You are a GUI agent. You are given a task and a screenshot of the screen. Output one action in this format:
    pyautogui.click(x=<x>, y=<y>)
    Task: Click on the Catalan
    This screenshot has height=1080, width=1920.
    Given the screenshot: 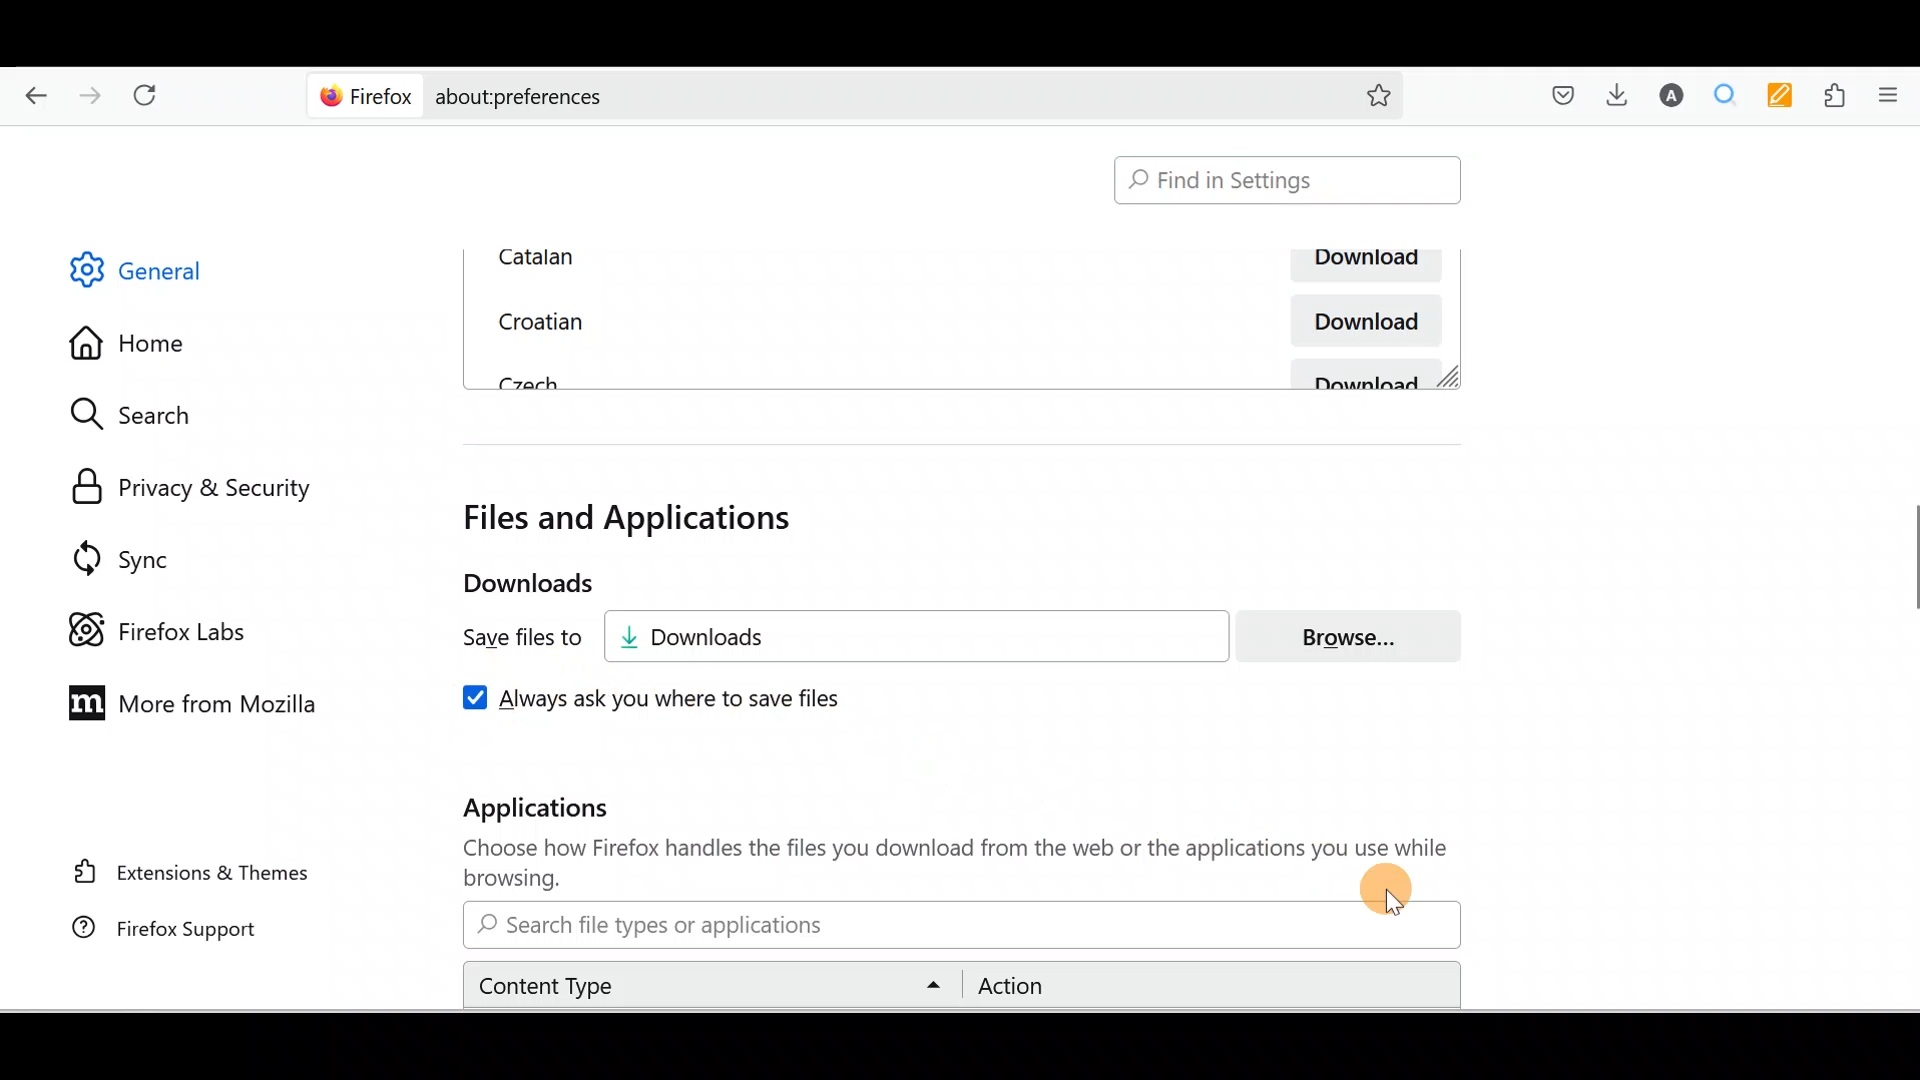 What is the action you would take?
    pyautogui.click(x=705, y=257)
    